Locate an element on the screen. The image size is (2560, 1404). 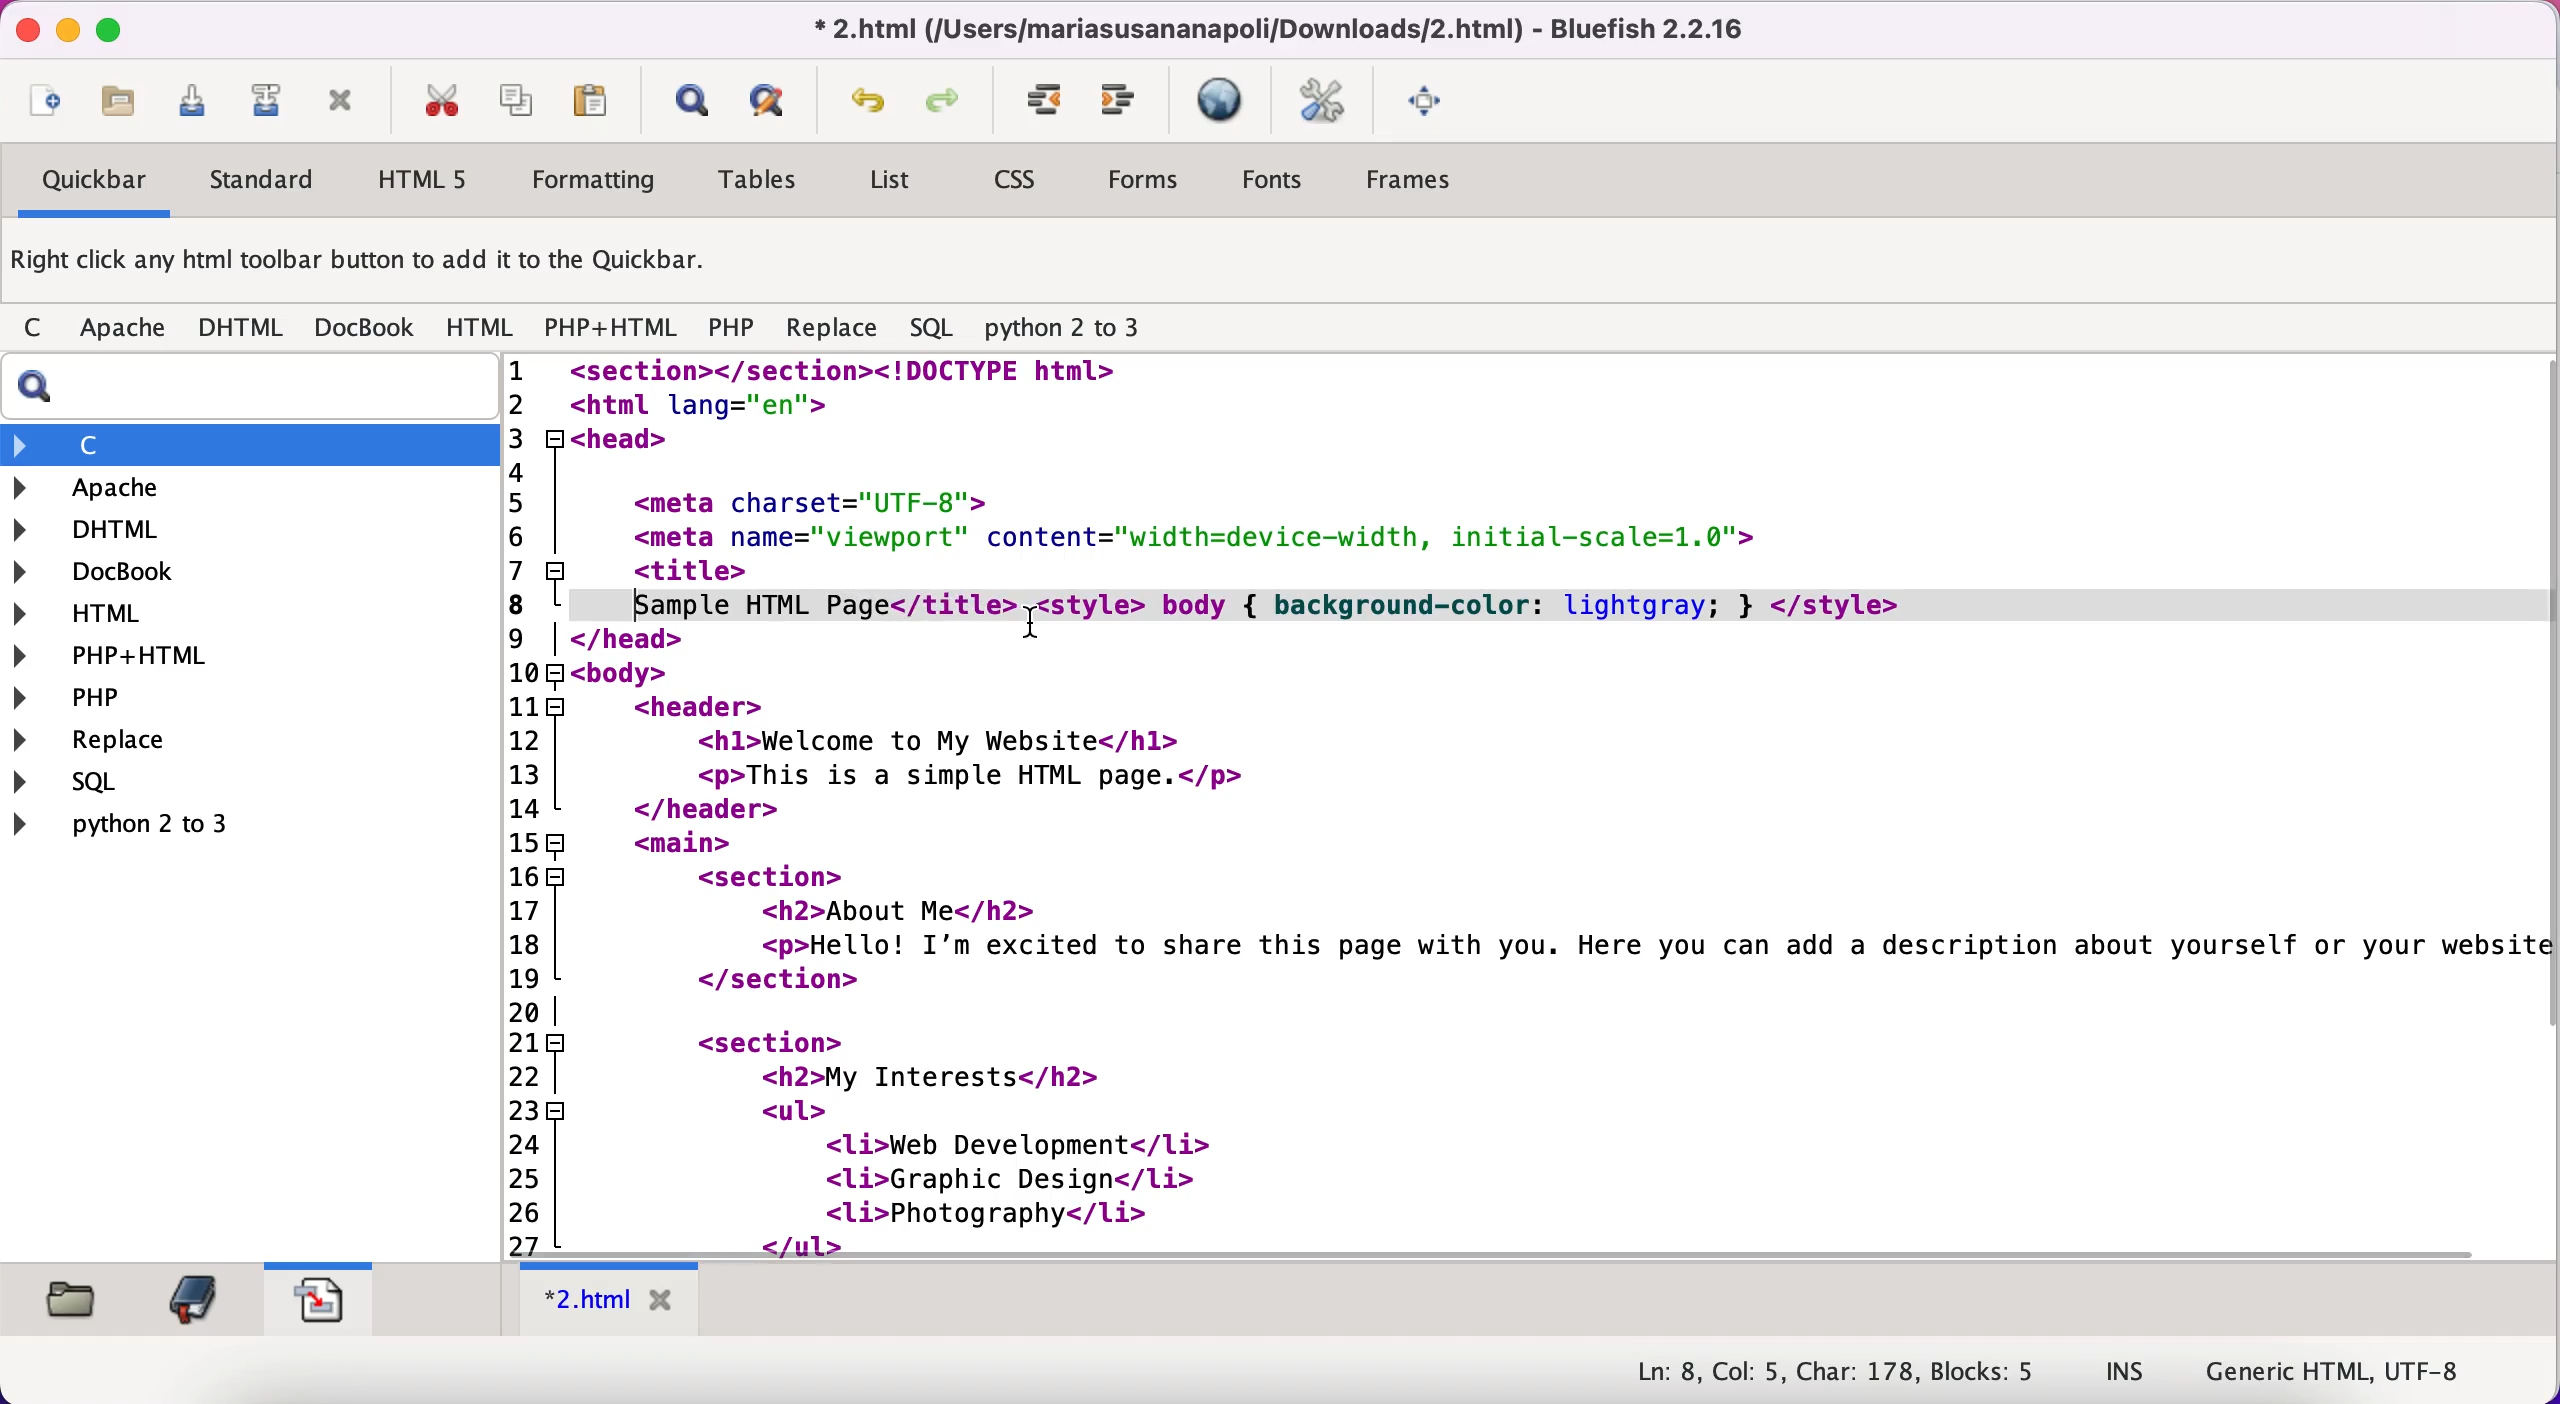
formatting is located at coordinates (595, 183).